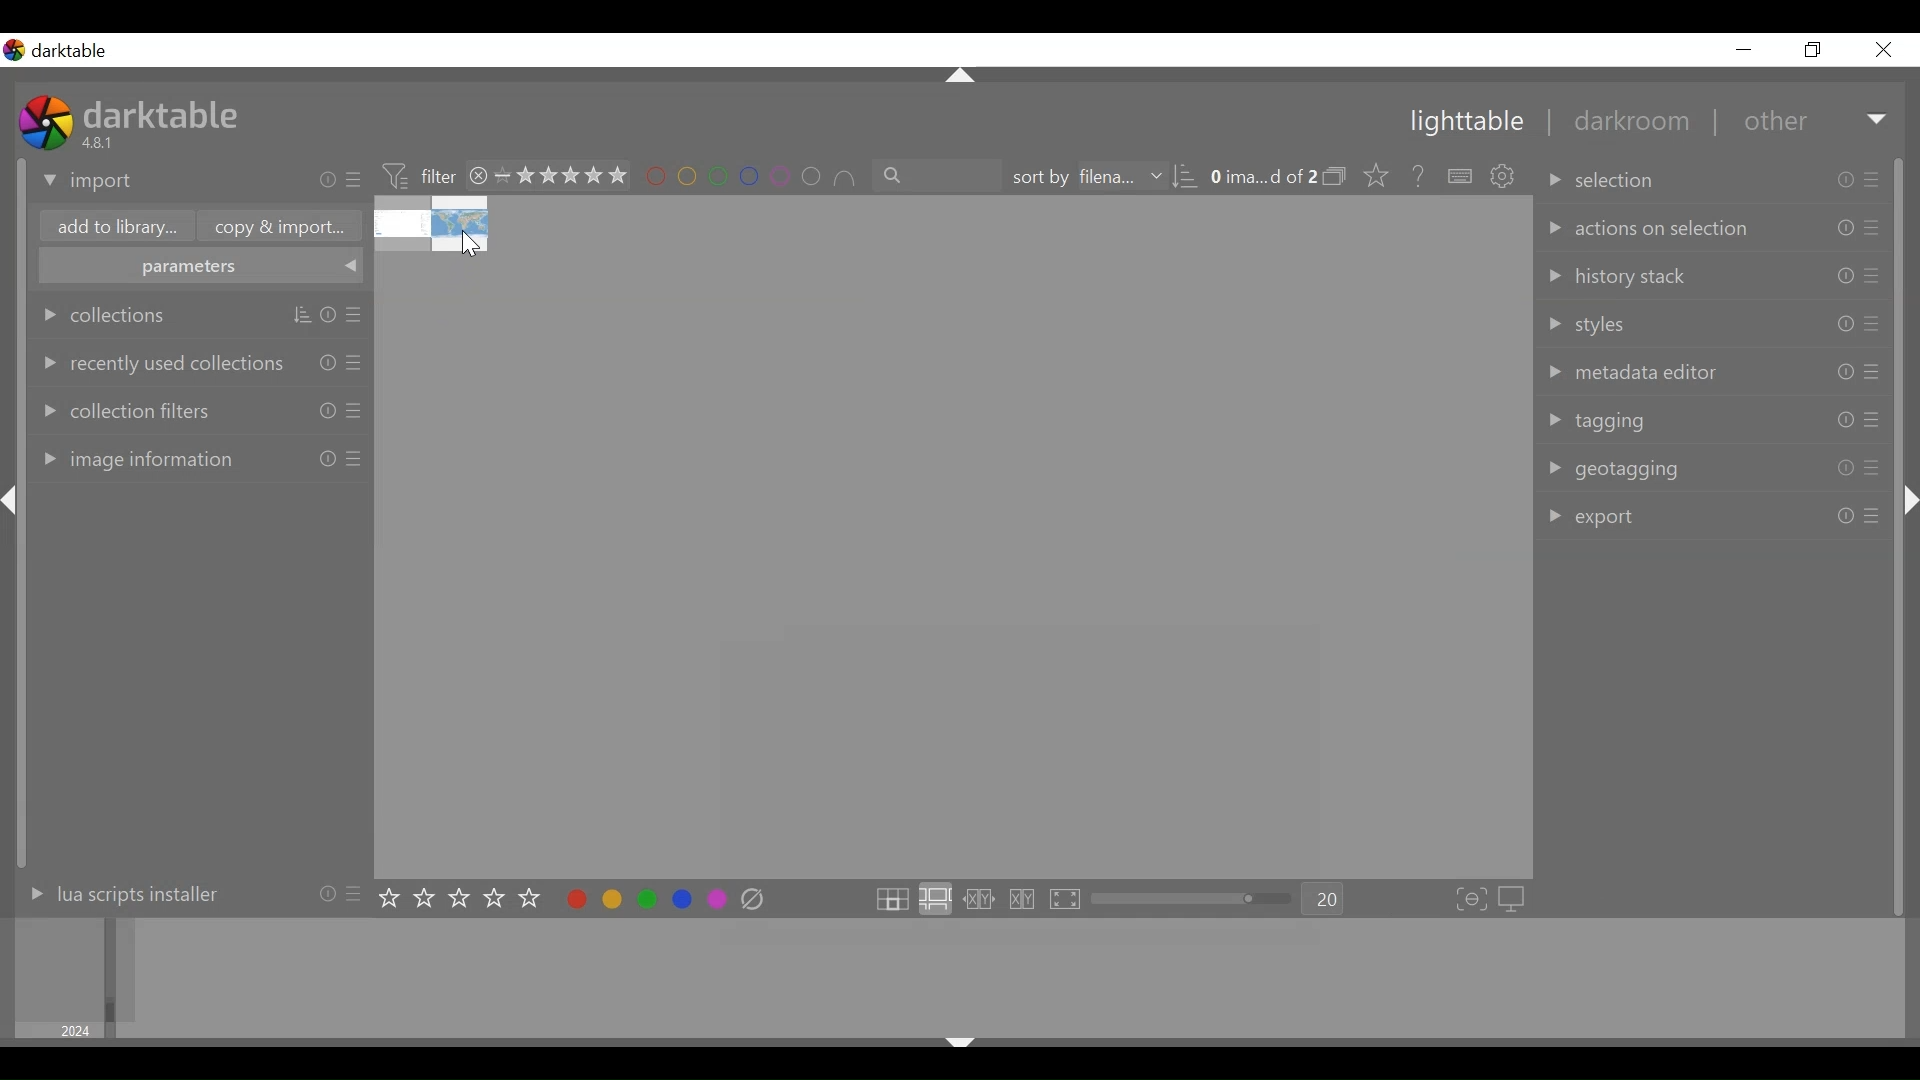 Image resolution: width=1920 pixels, height=1080 pixels. Describe the element at coordinates (1660, 276) in the screenshot. I see `history stack` at that location.